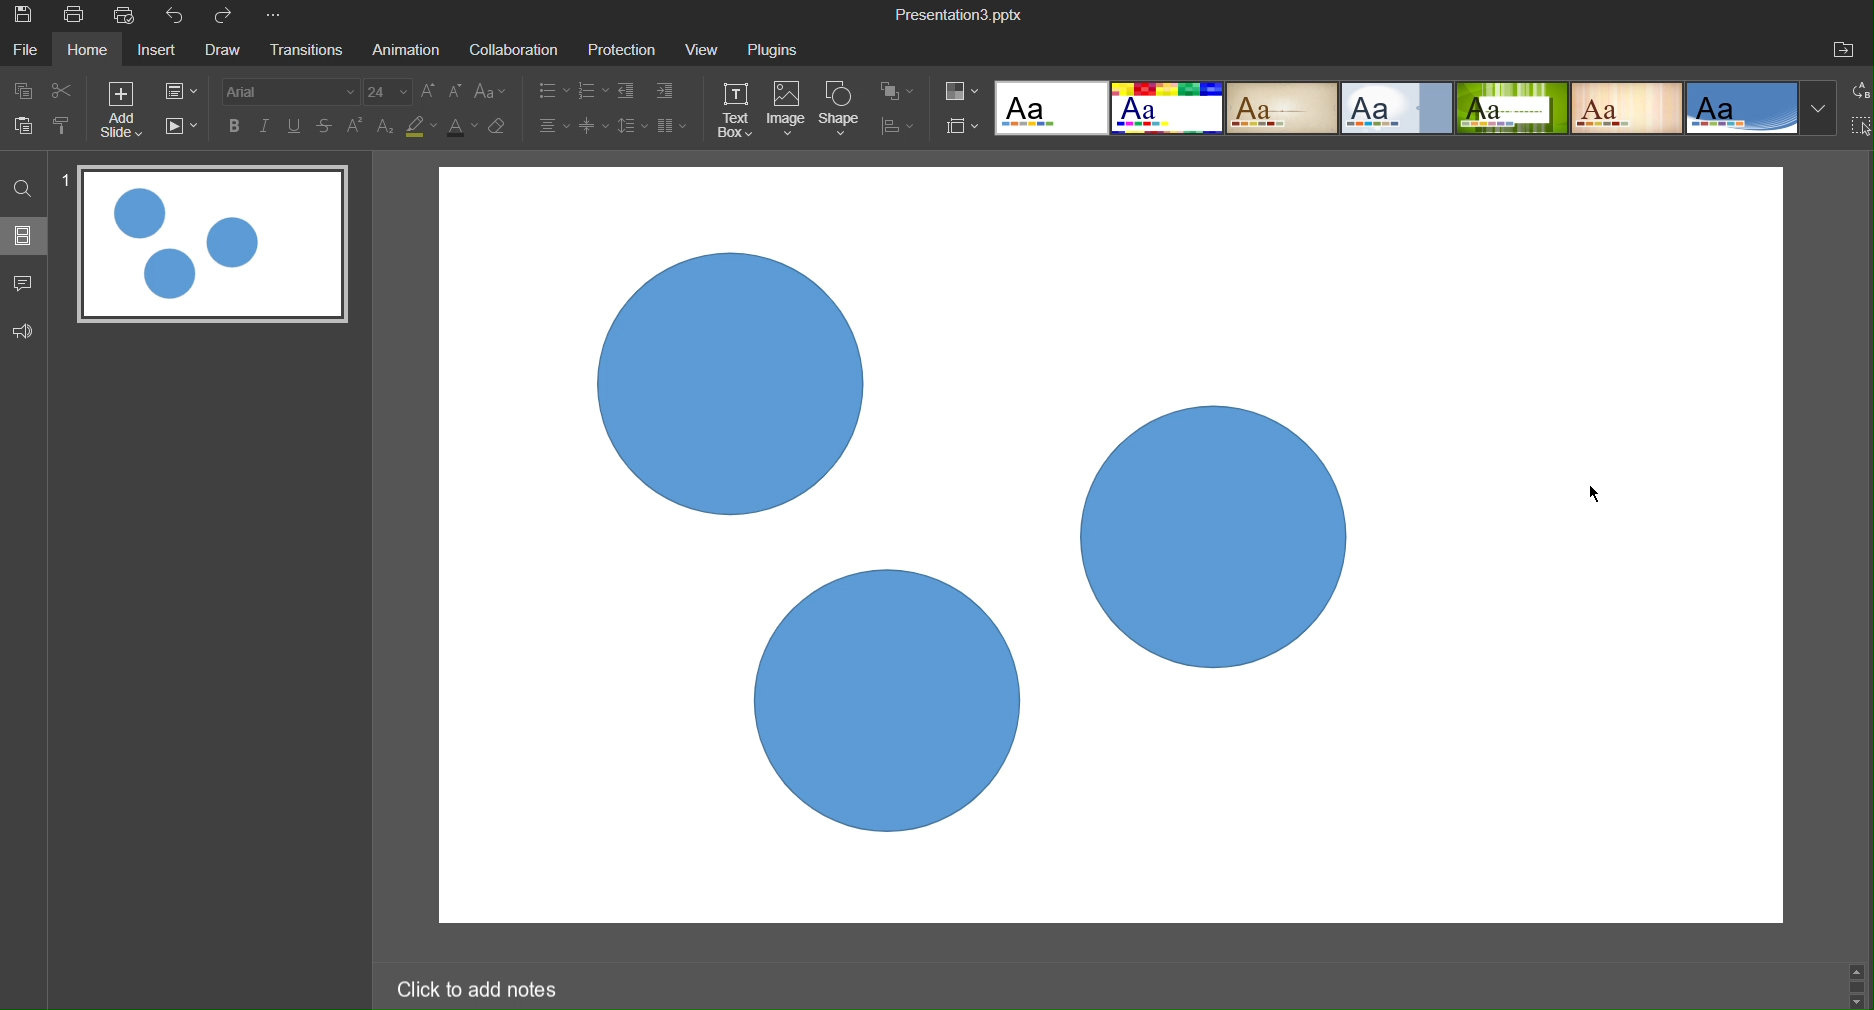  Describe the element at coordinates (567, 92) in the screenshot. I see `Lists` at that location.